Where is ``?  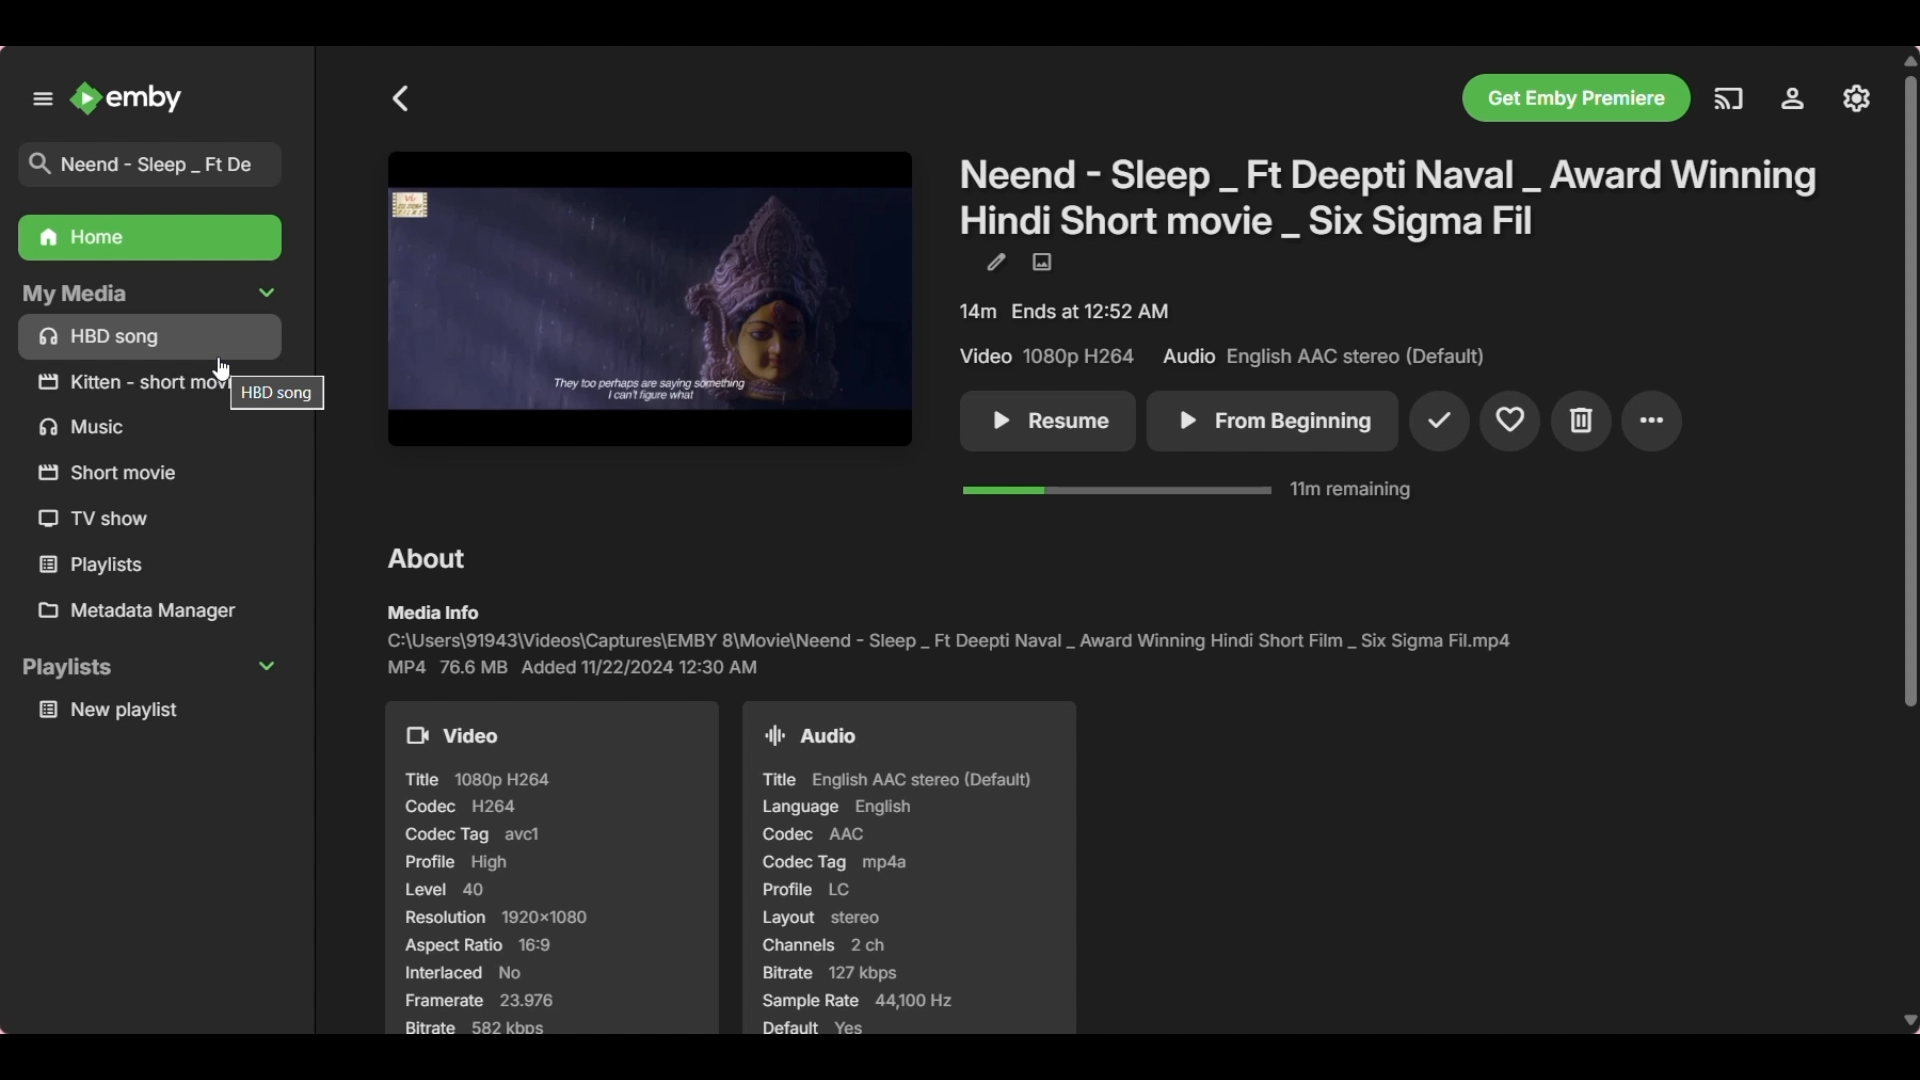
 is located at coordinates (119, 565).